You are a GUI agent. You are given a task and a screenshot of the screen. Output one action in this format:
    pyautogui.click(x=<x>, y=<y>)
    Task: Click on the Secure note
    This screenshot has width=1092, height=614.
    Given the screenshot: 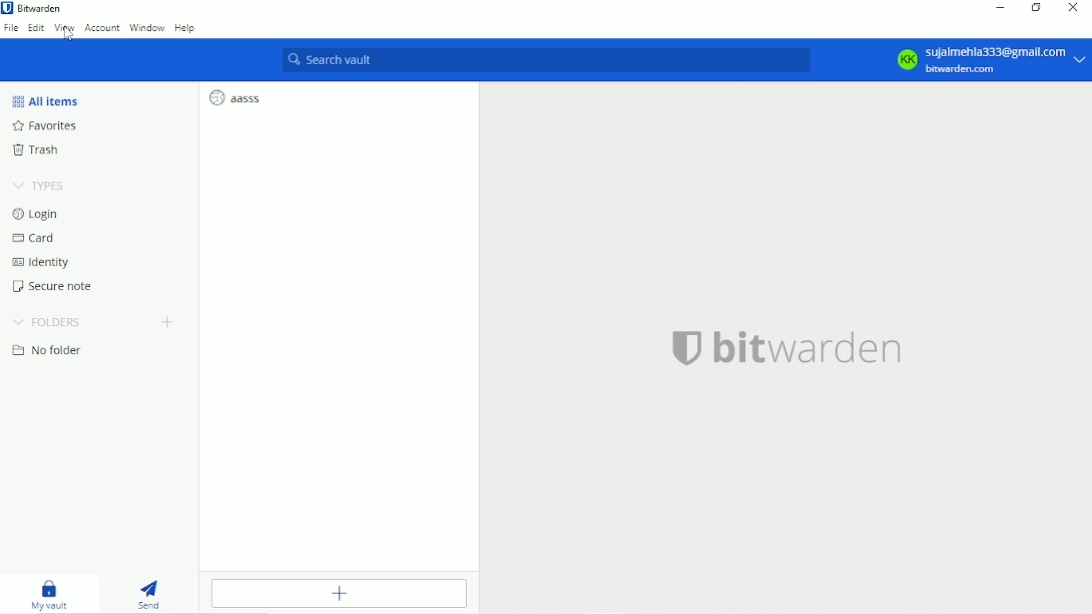 What is the action you would take?
    pyautogui.click(x=54, y=288)
    